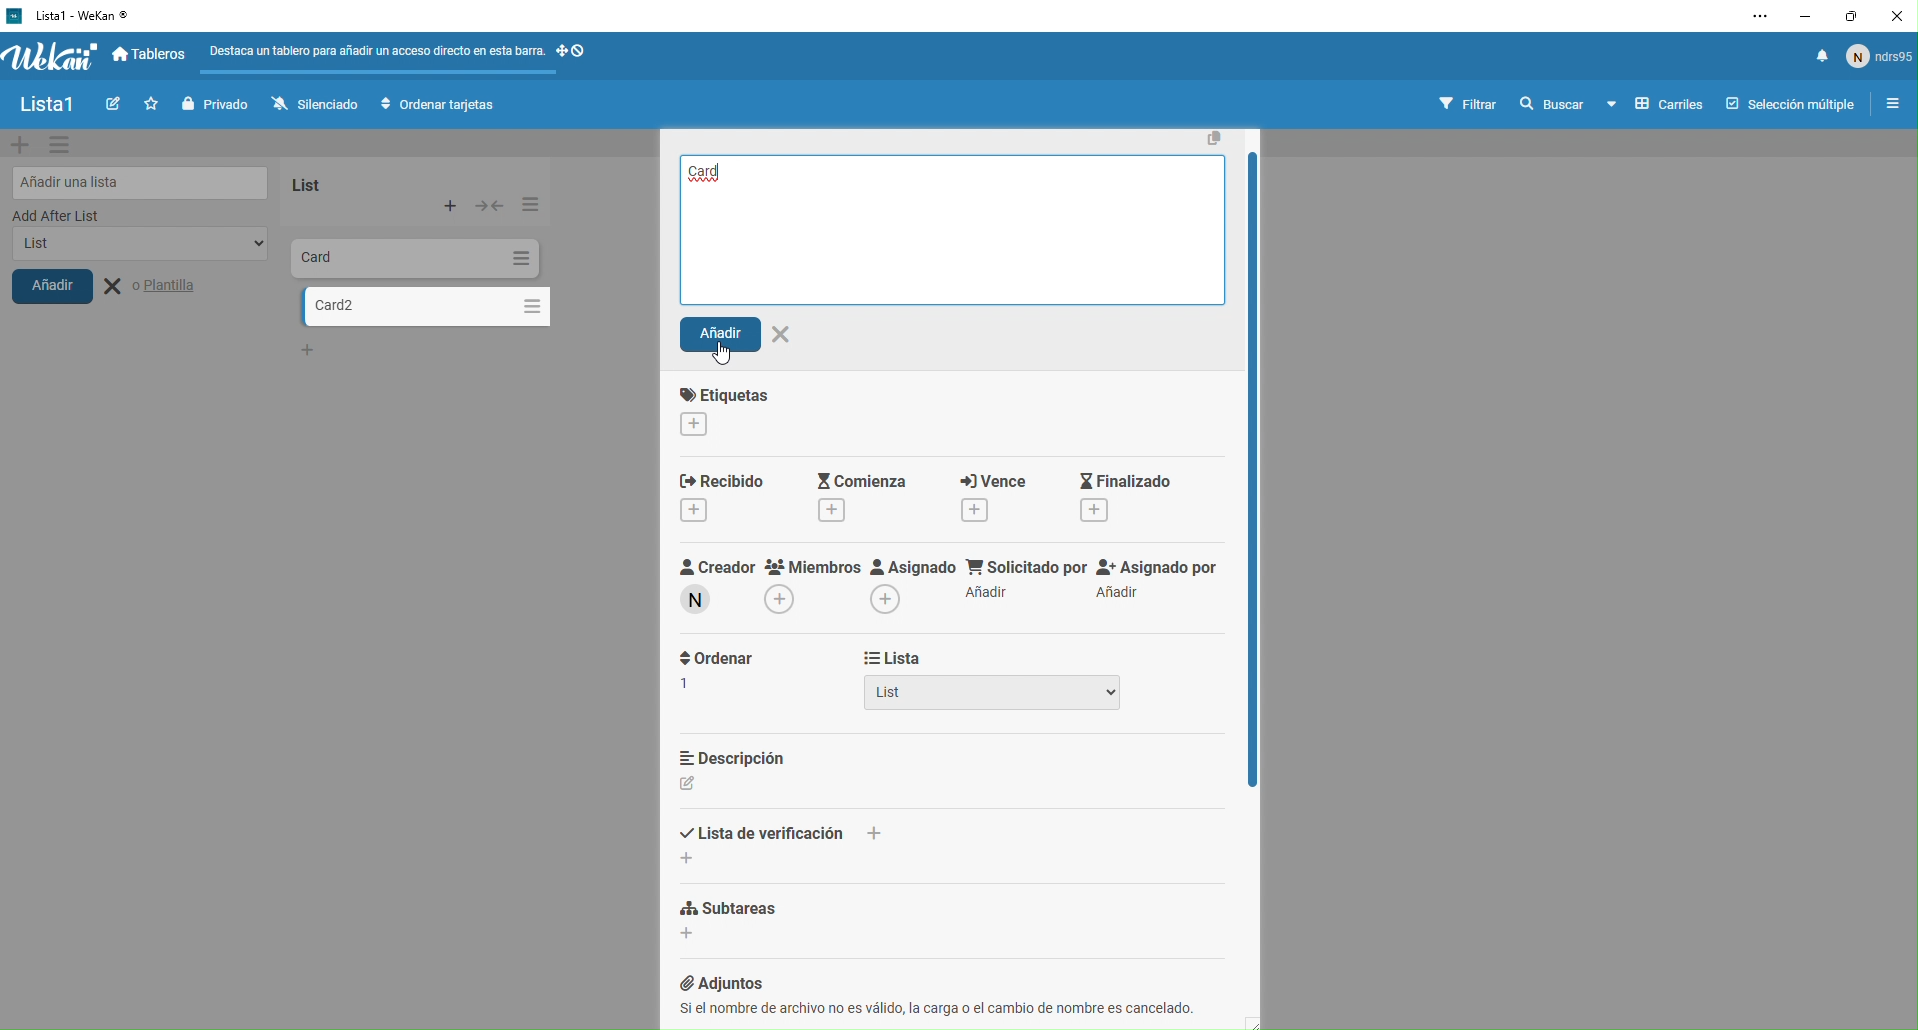 The image size is (1918, 1030). I want to click on Favorites, so click(148, 103).